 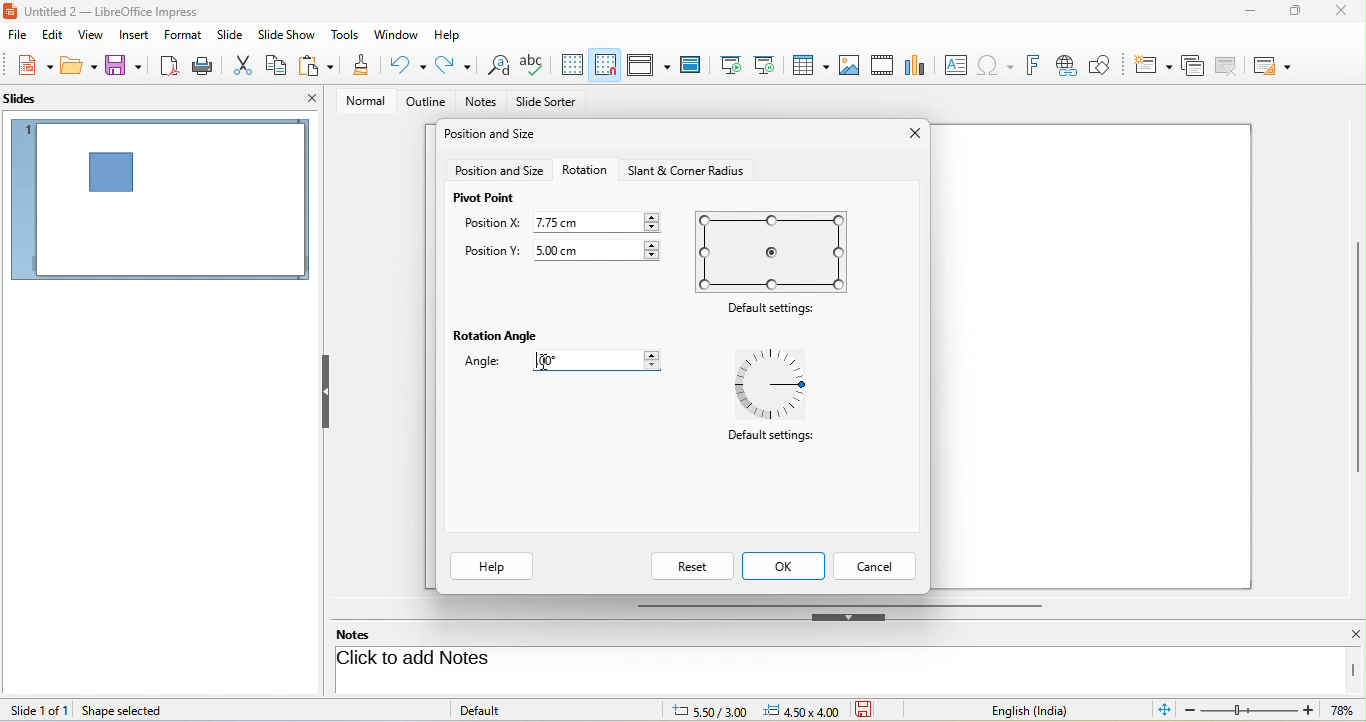 I want to click on pivot point, so click(x=485, y=198).